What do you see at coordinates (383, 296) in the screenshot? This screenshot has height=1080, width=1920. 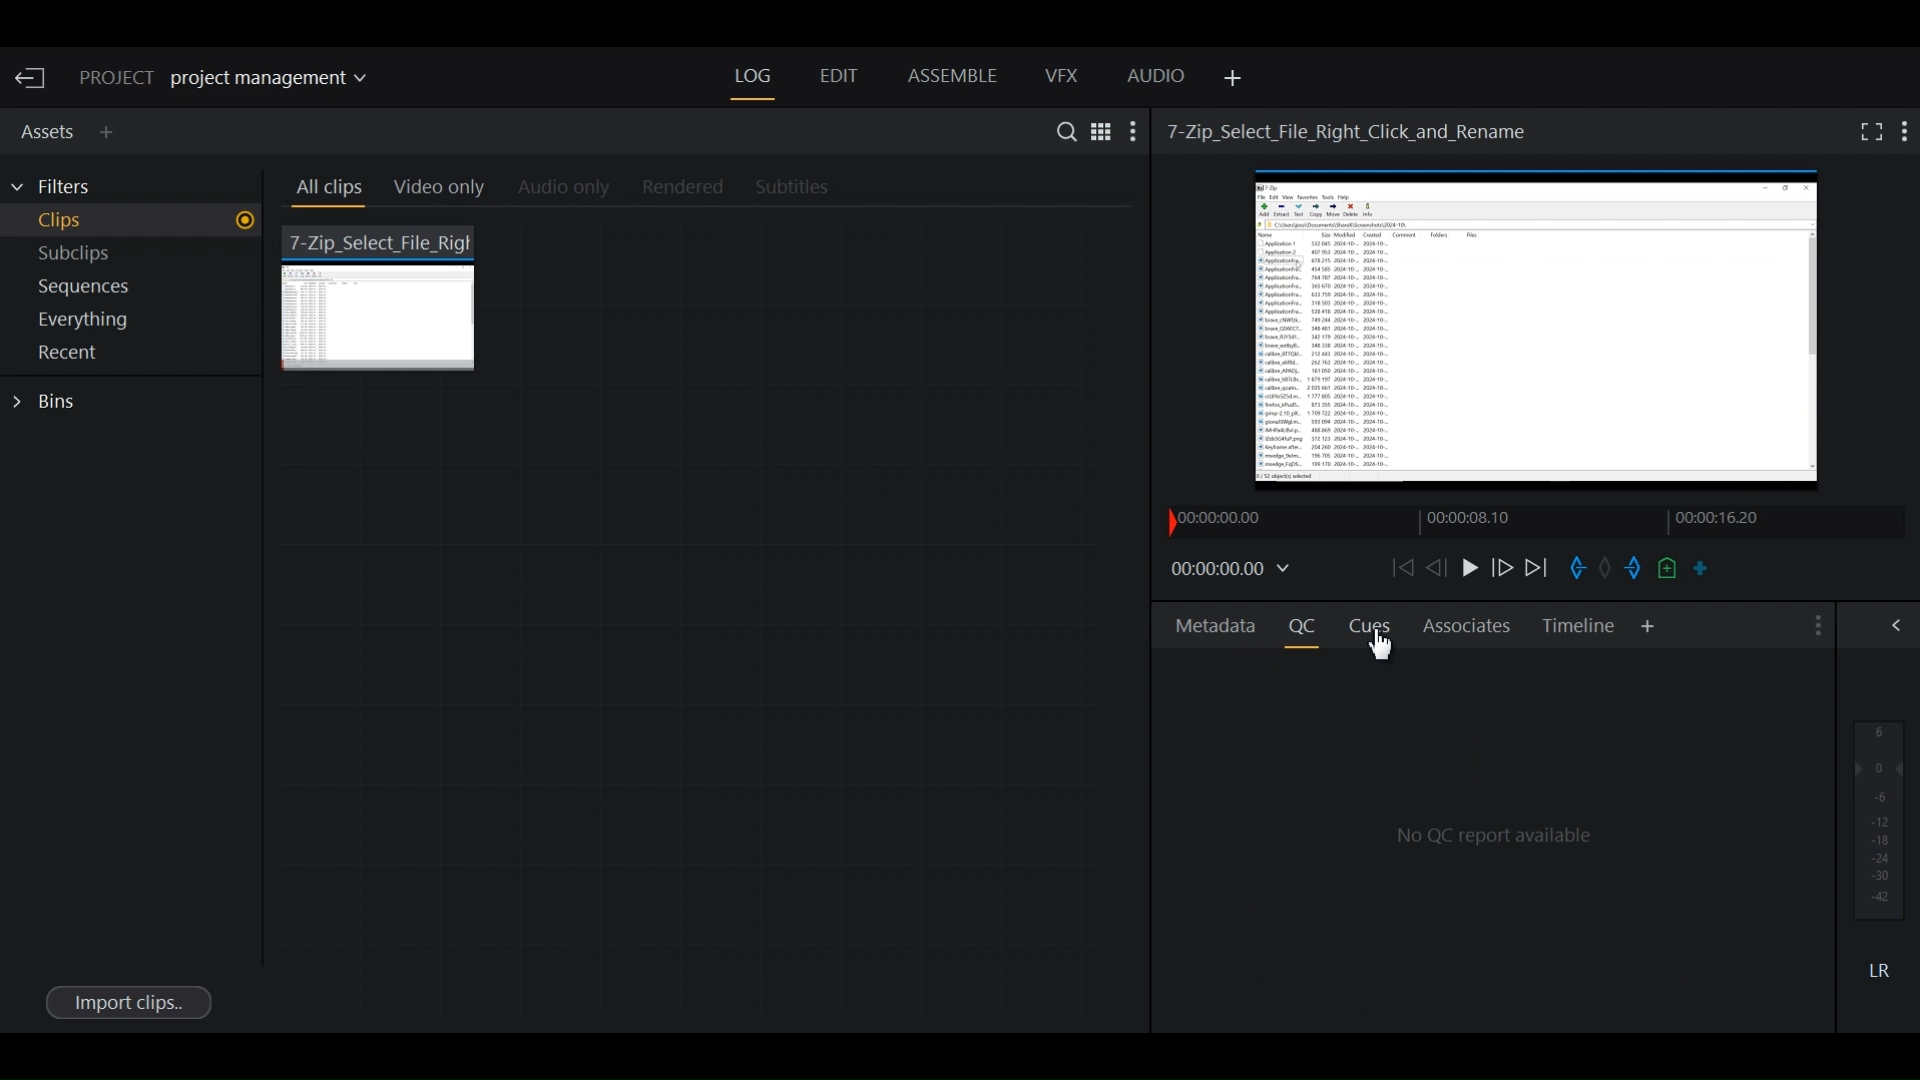 I see `7 zip` at bounding box center [383, 296].